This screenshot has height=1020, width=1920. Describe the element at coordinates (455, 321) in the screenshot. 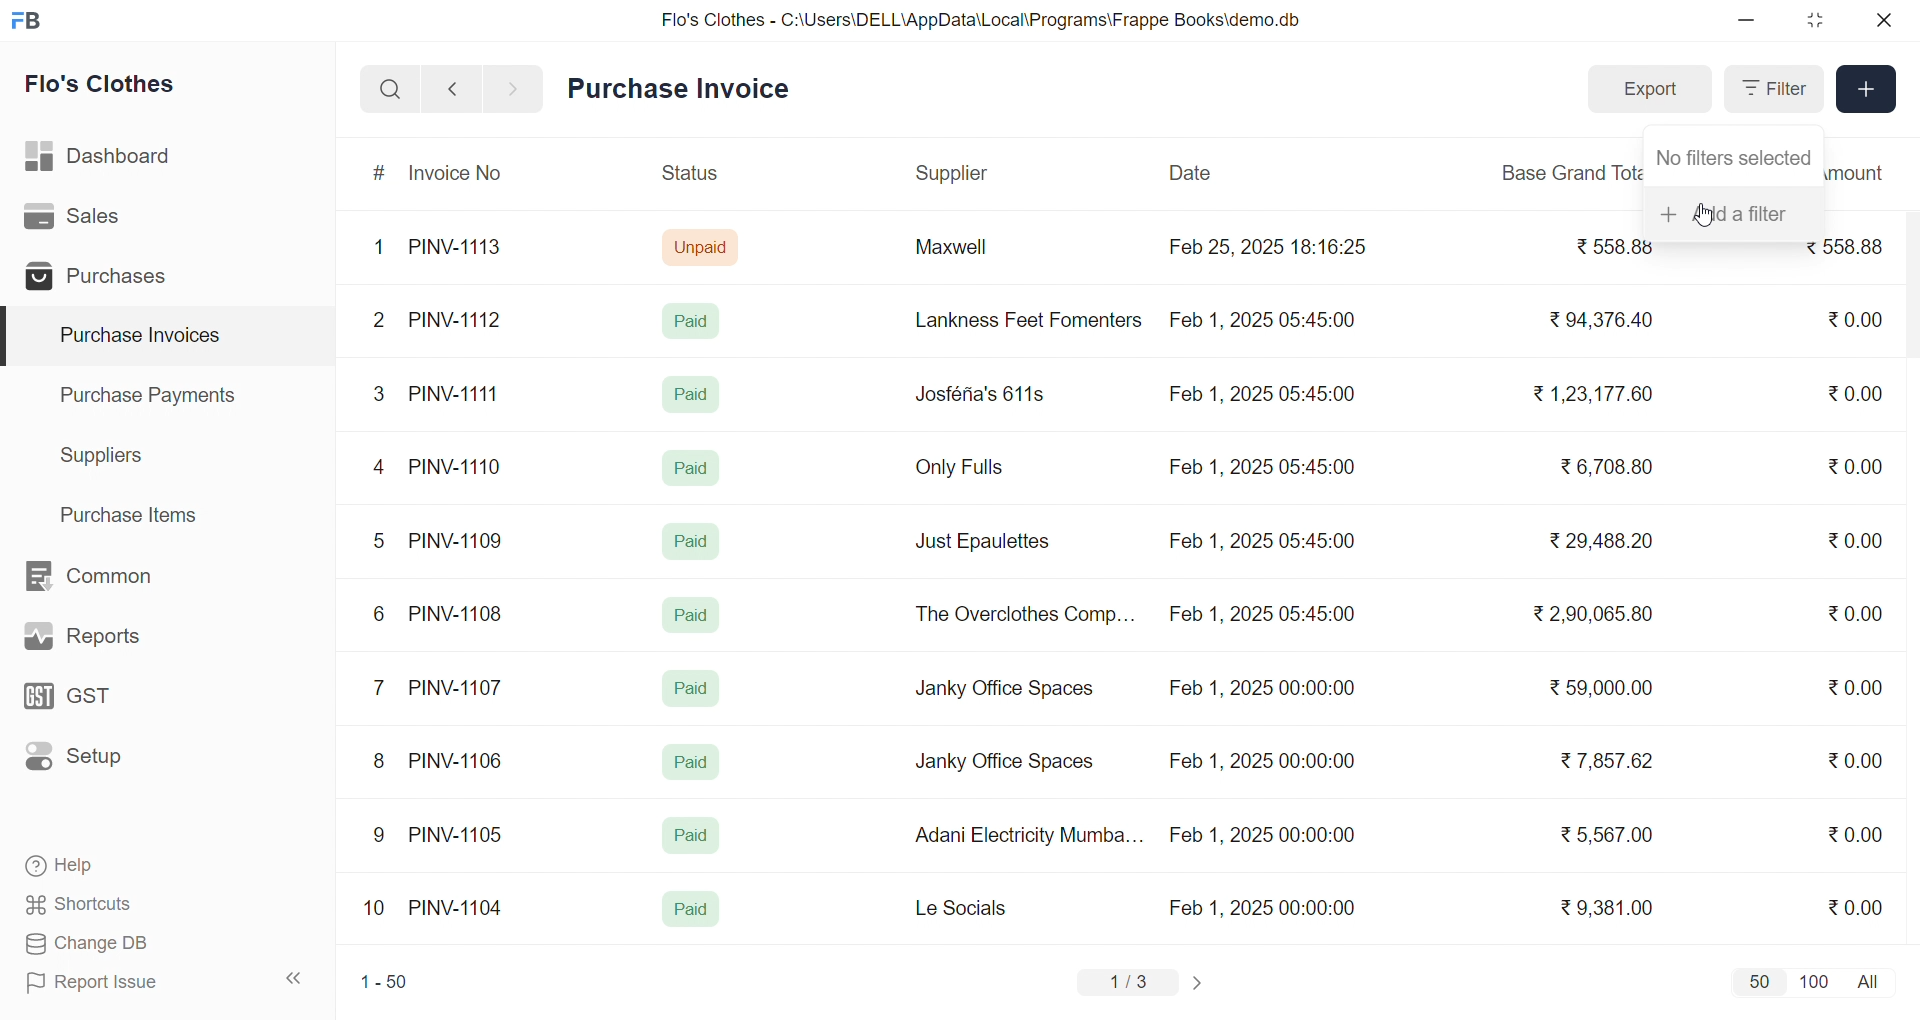

I see `PINV-1112` at that location.